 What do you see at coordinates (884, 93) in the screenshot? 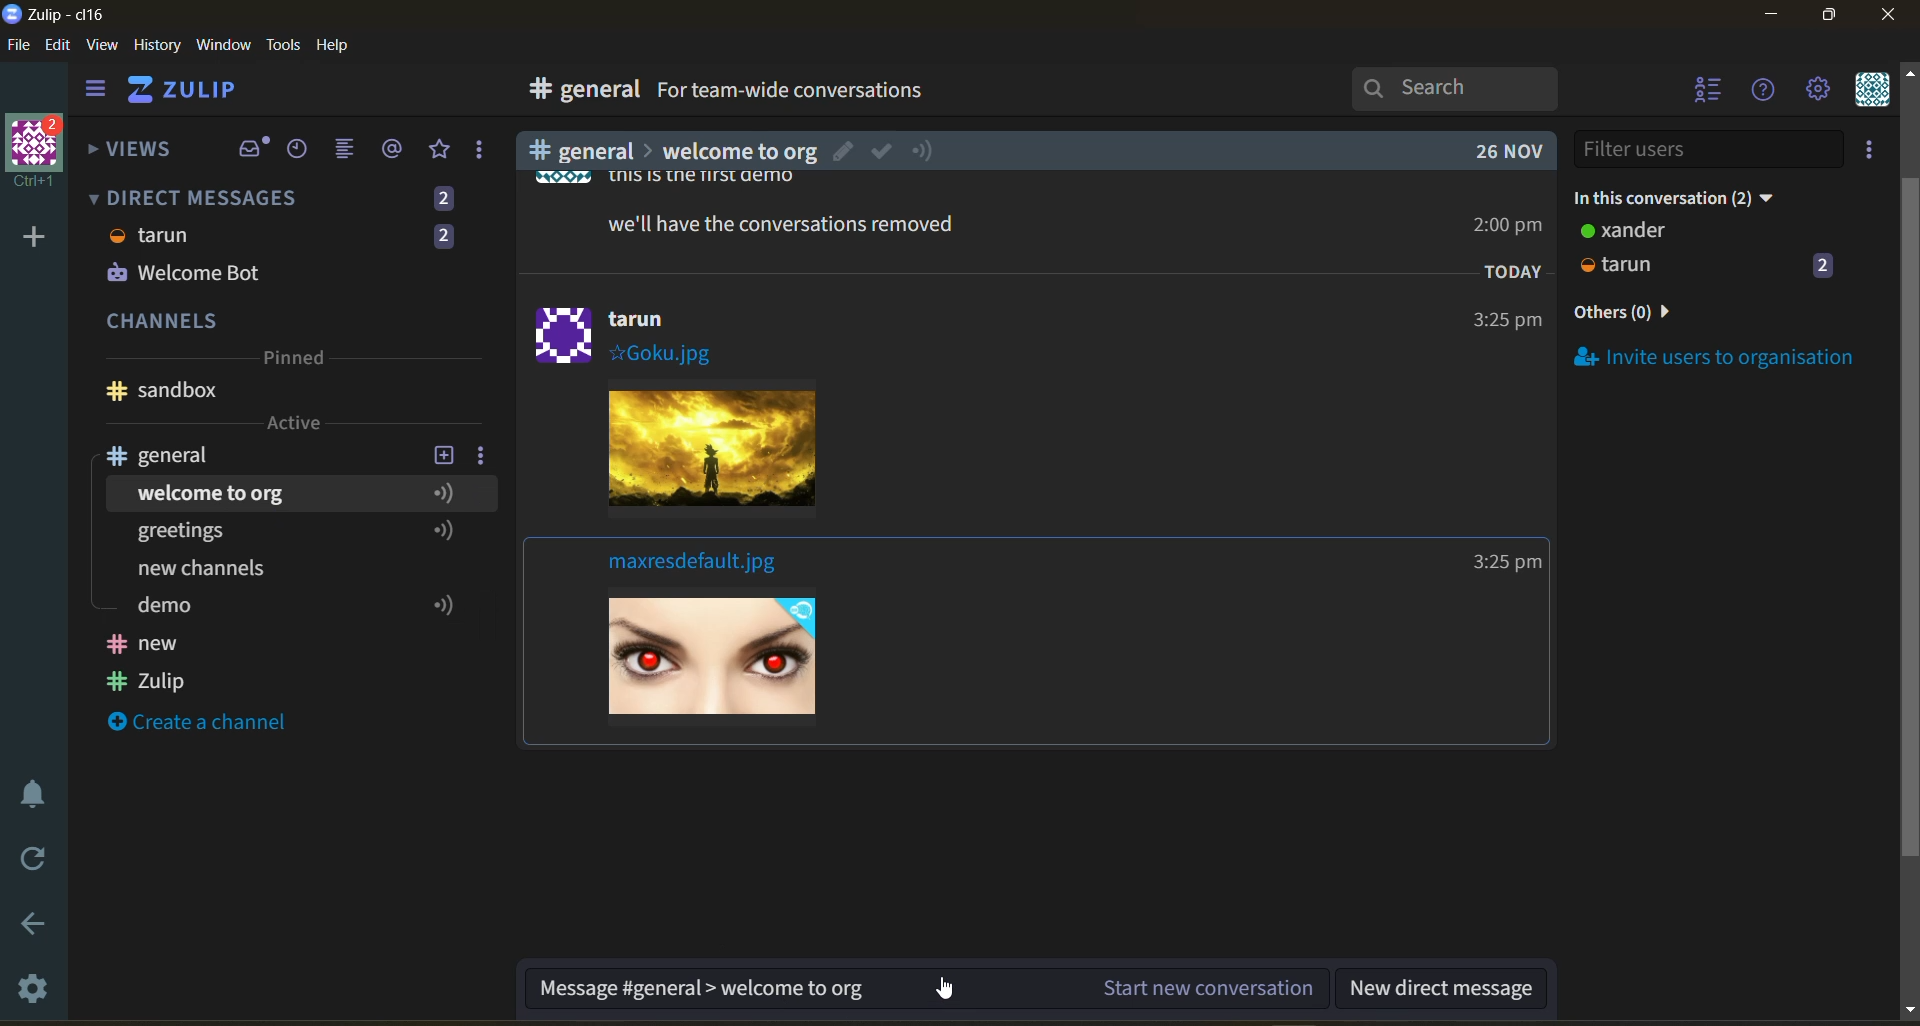
I see `Overview of your conversations with unread messages` at bounding box center [884, 93].